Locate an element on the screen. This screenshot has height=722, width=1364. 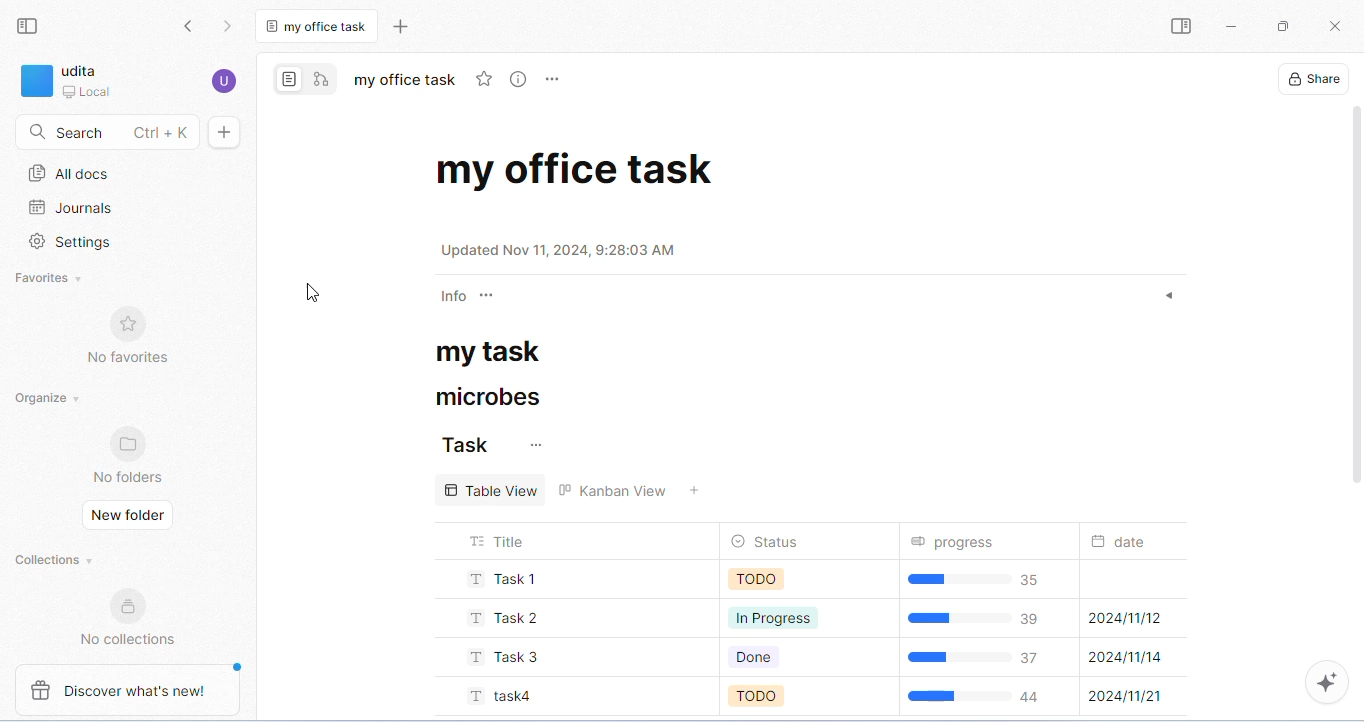
workspace is located at coordinates (69, 80).